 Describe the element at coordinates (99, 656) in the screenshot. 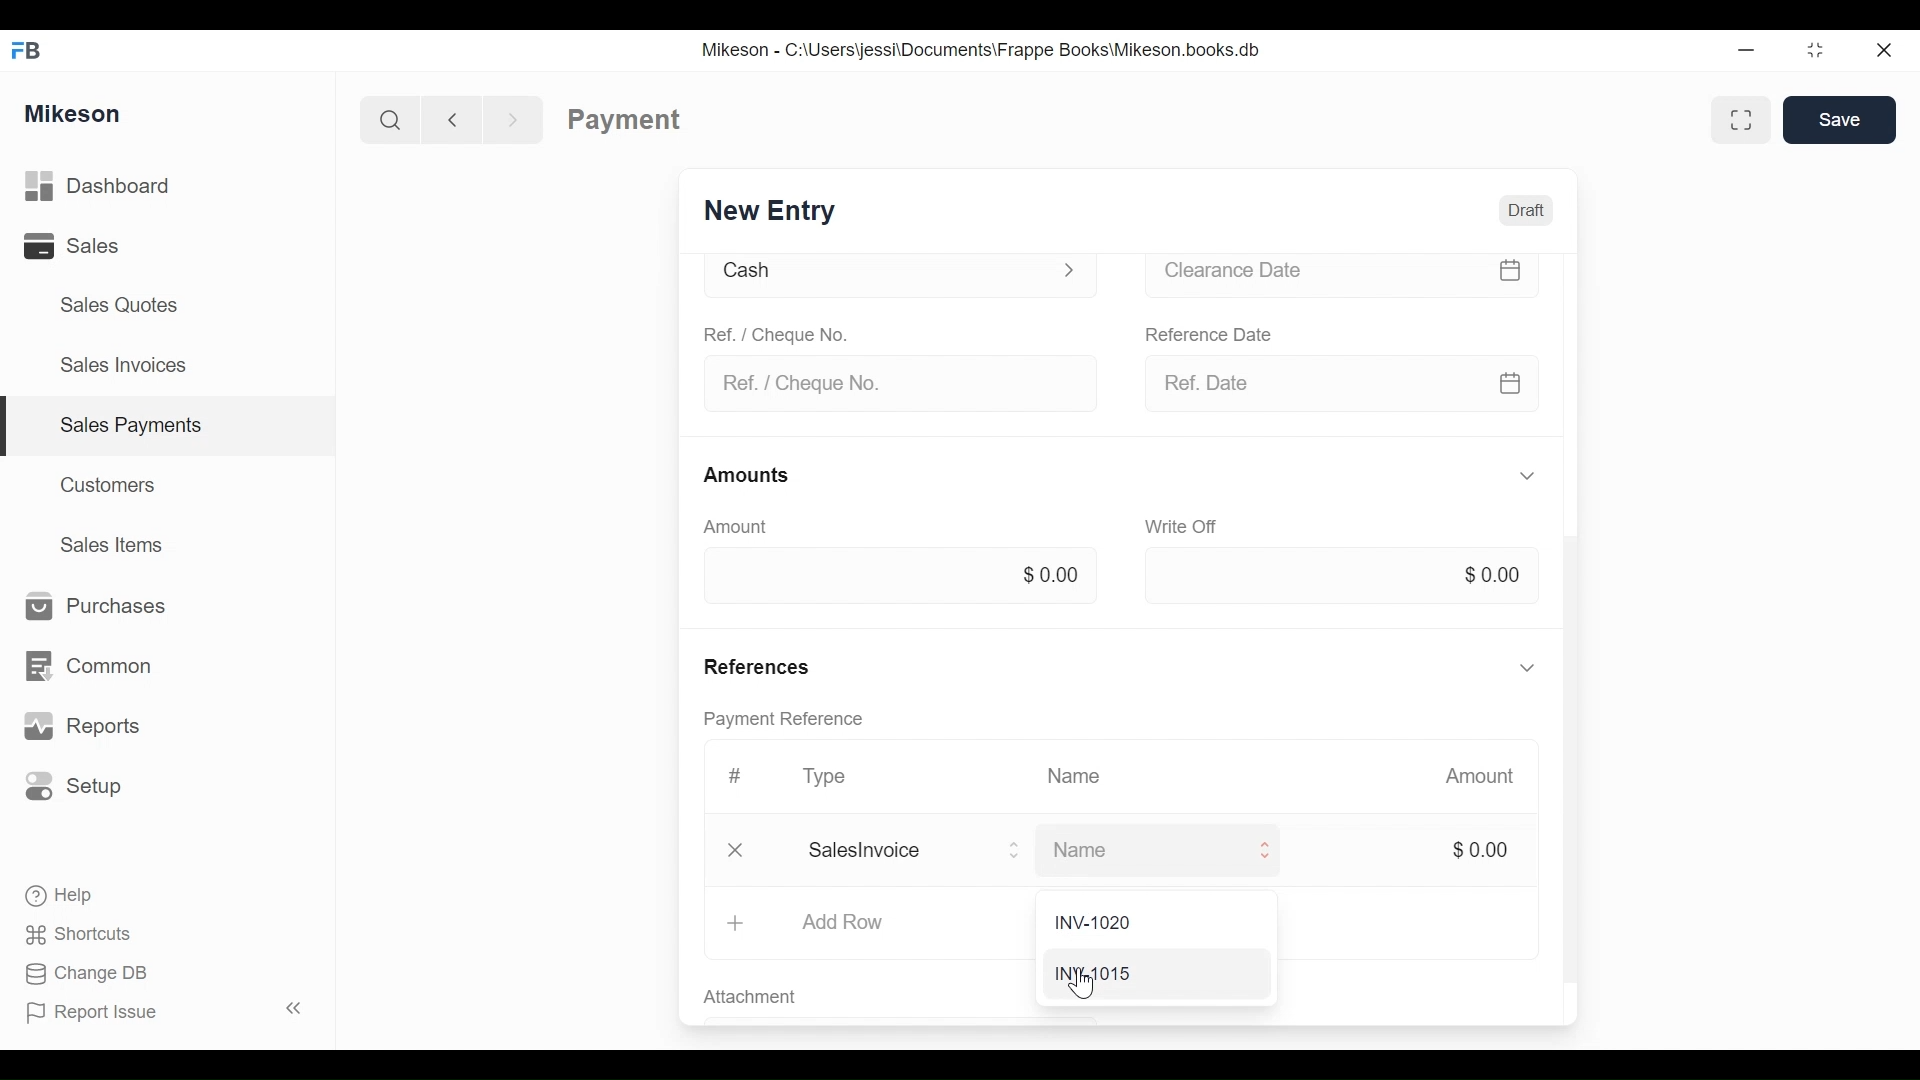

I see `Common` at that location.